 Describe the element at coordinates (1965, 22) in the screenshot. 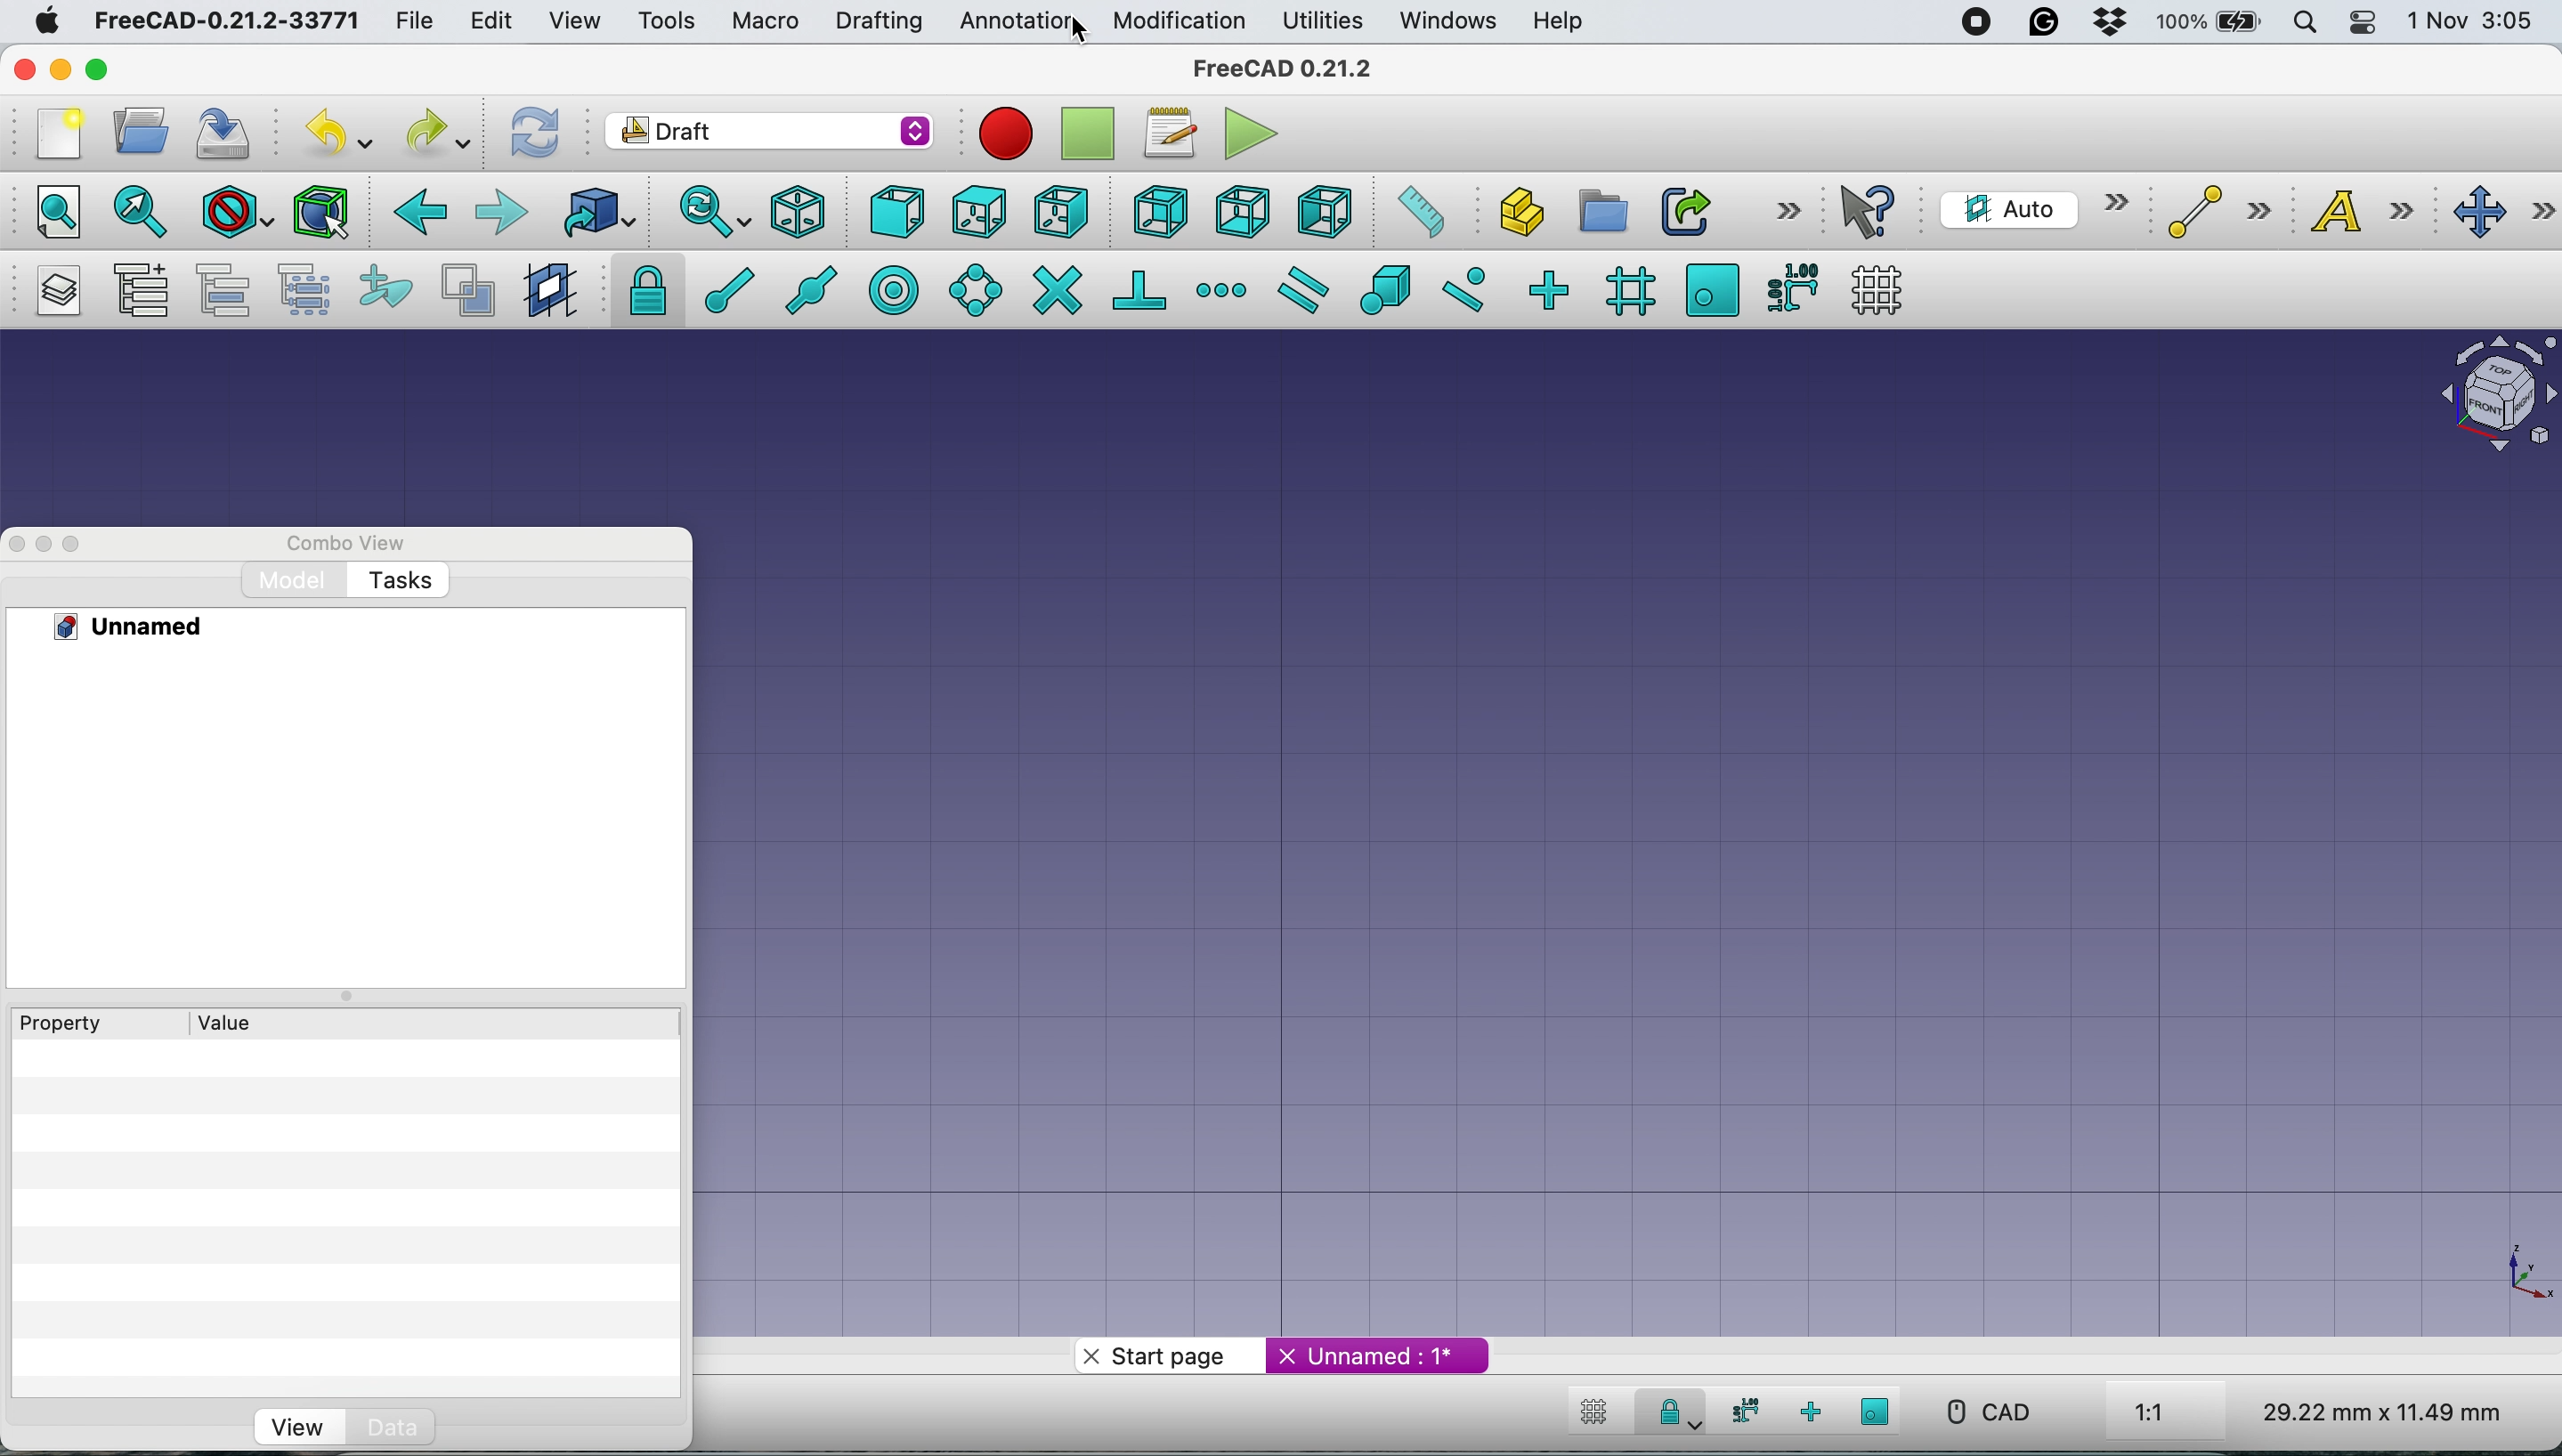

I see `screen recorder` at that location.